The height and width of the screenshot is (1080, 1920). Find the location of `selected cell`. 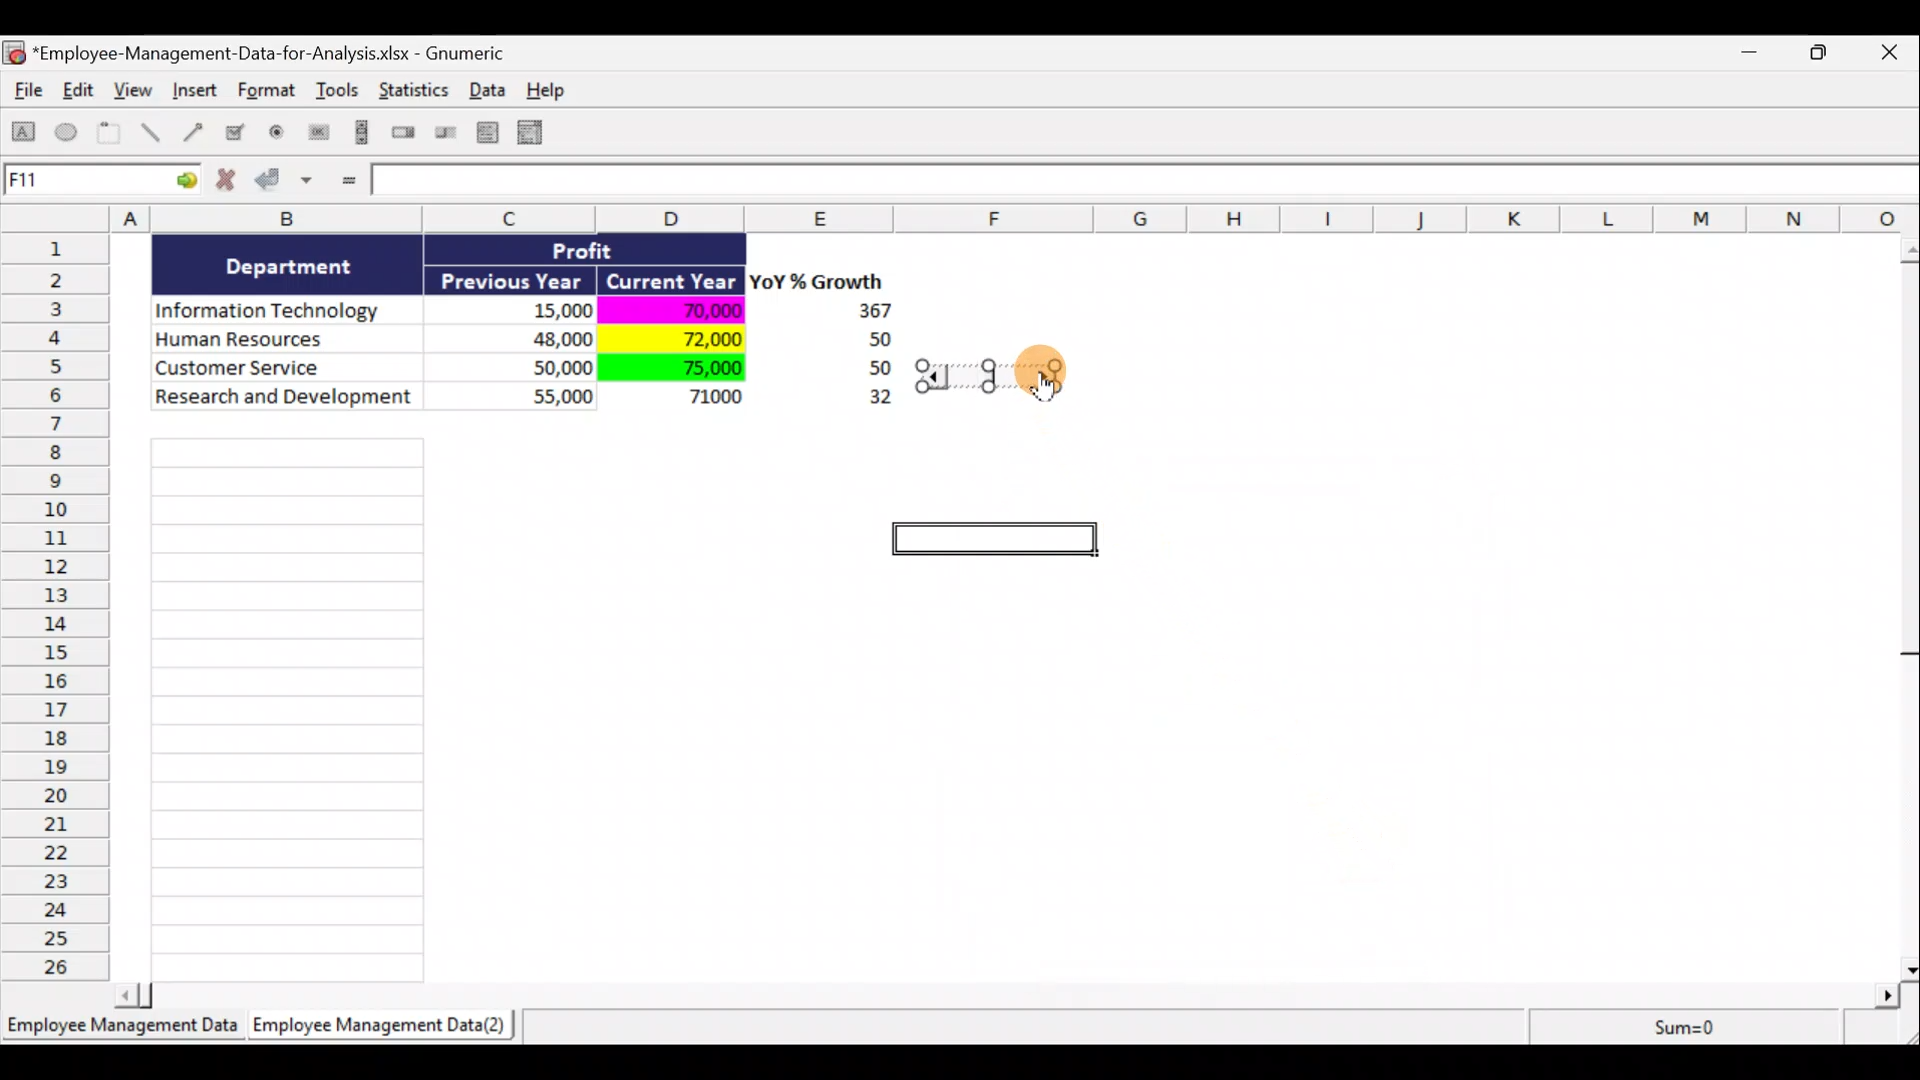

selected cell is located at coordinates (1000, 541).